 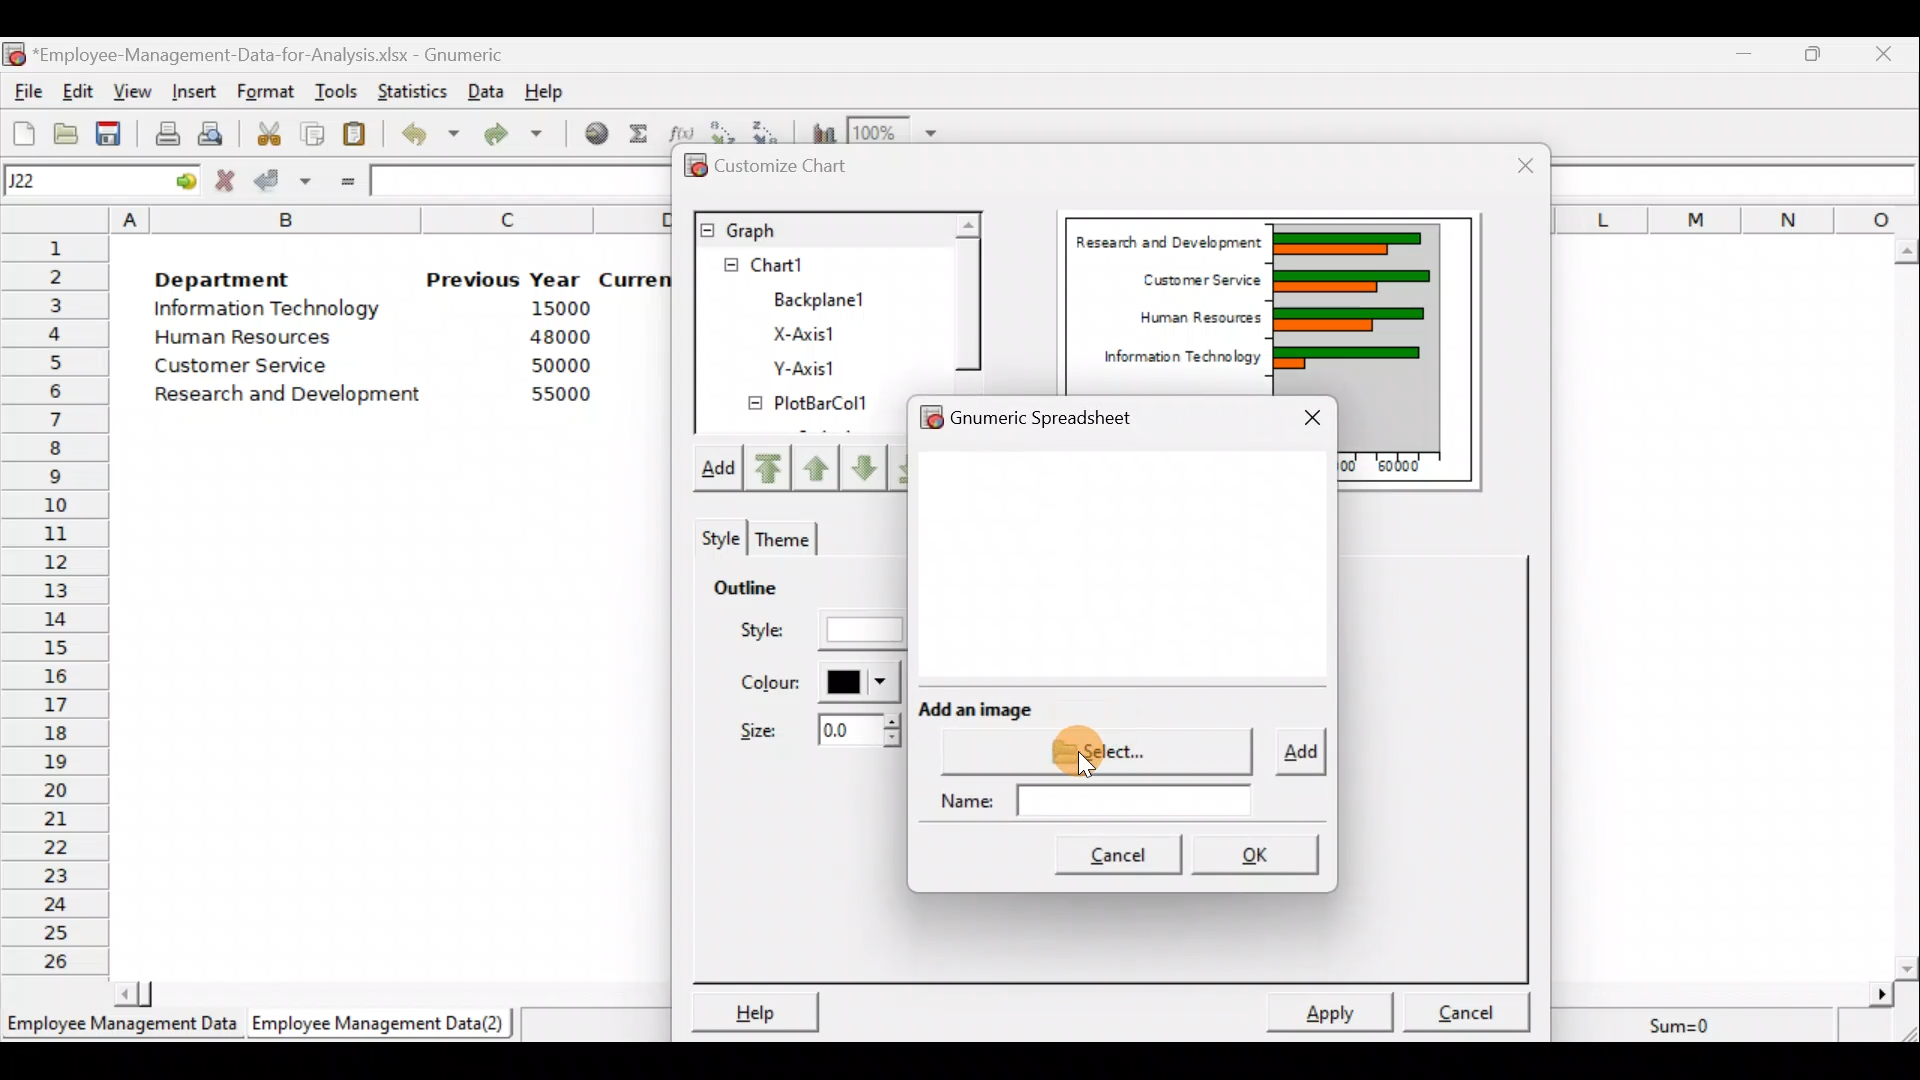 I want to click on Employee Management Data, so click(x=119, y=1026).